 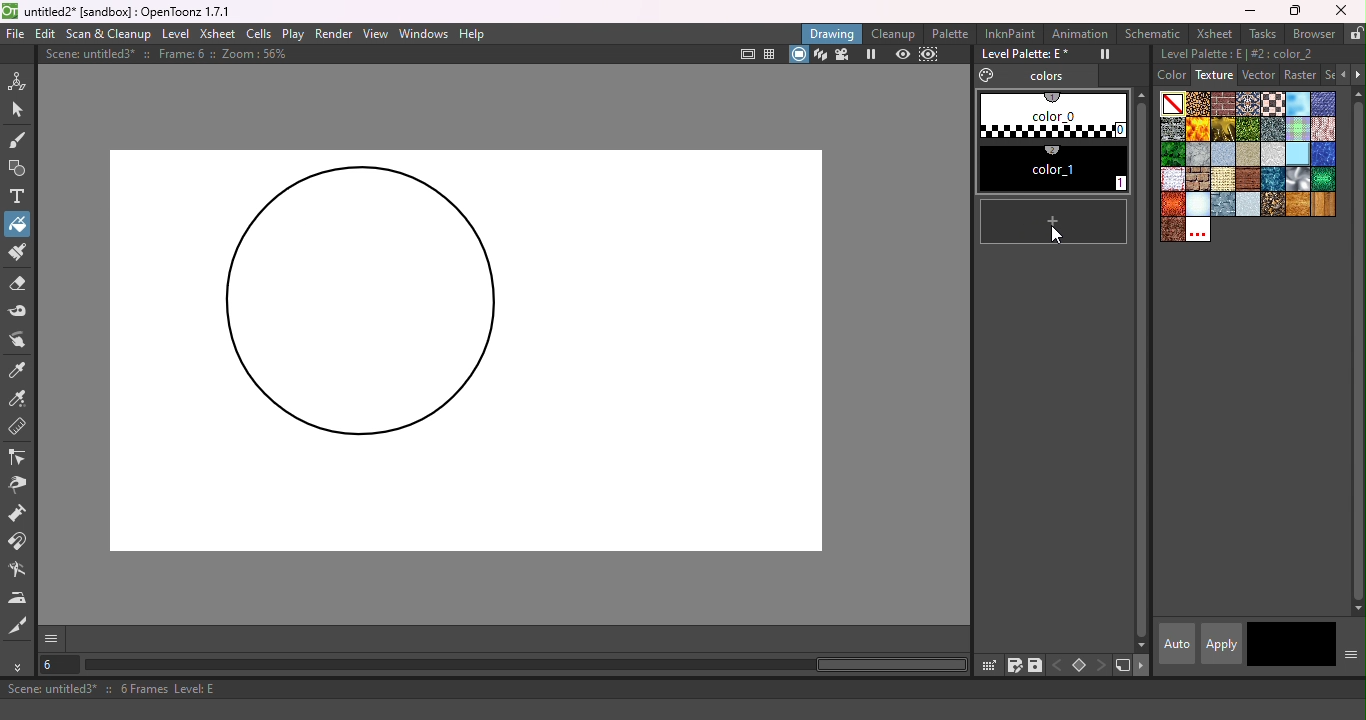 I want to click on Level Palette: E, so click(x=1021, y=55).